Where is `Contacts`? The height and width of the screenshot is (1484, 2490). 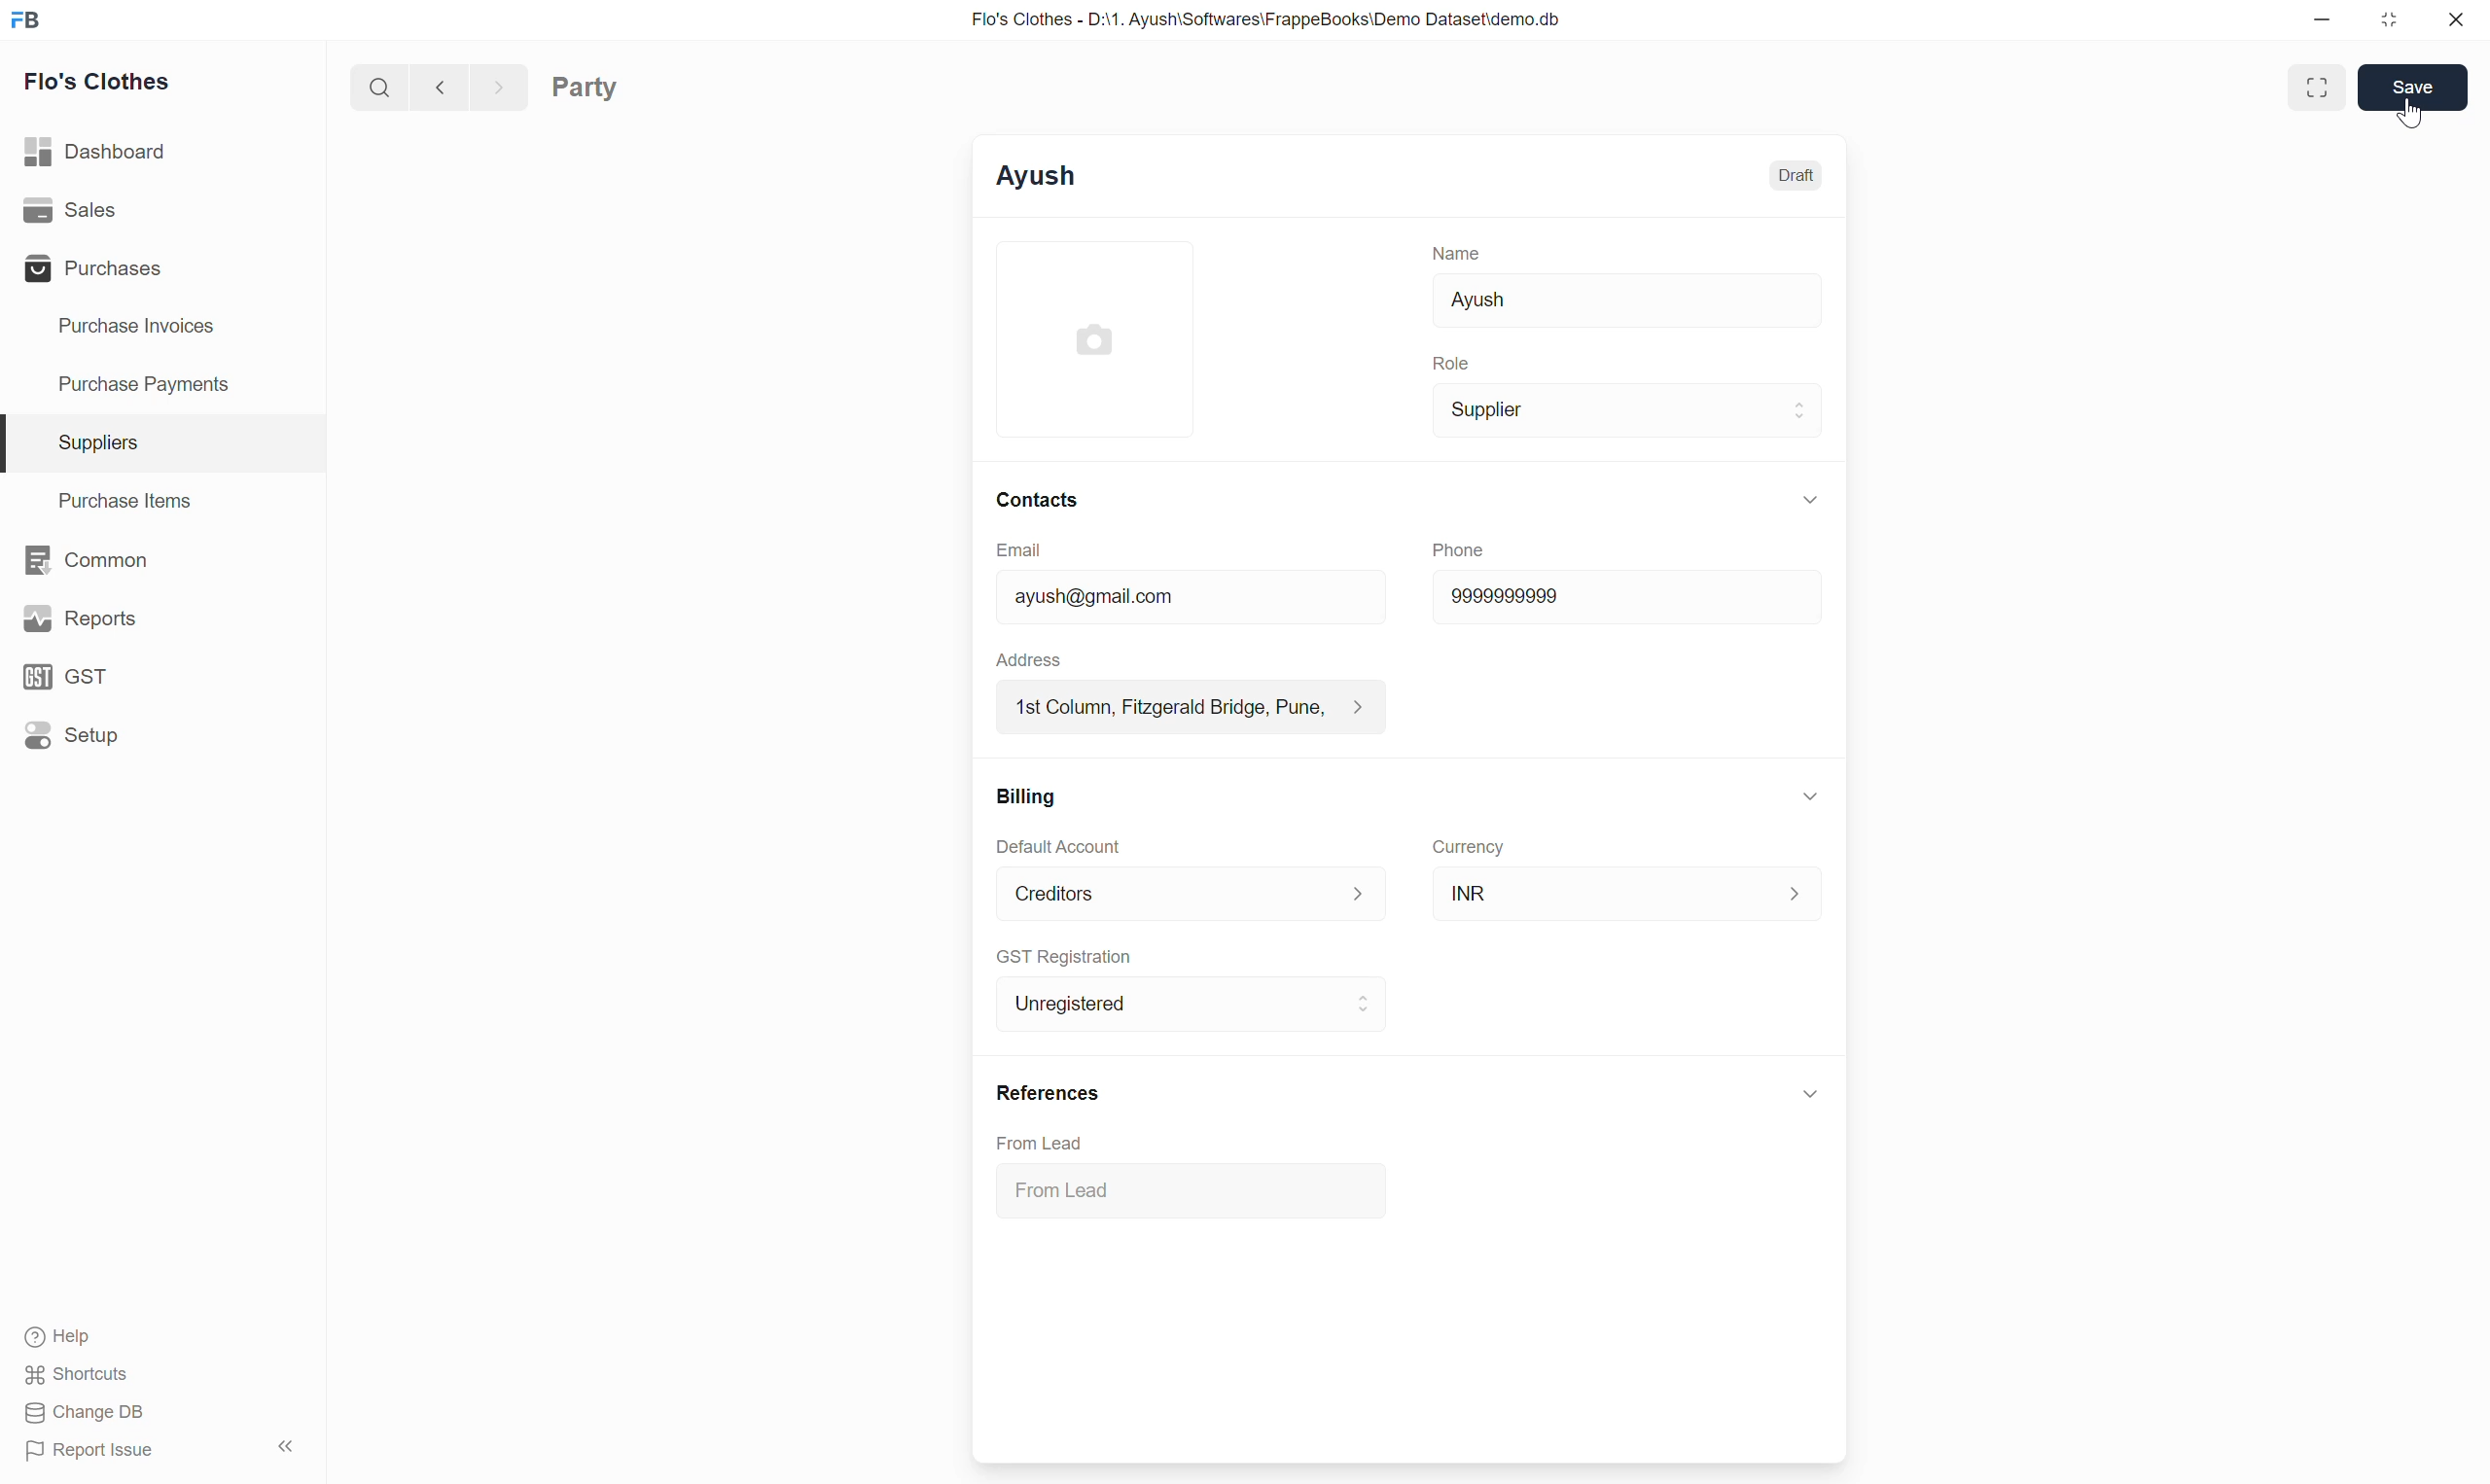 Contacts is located at coordinates (1038, 500).